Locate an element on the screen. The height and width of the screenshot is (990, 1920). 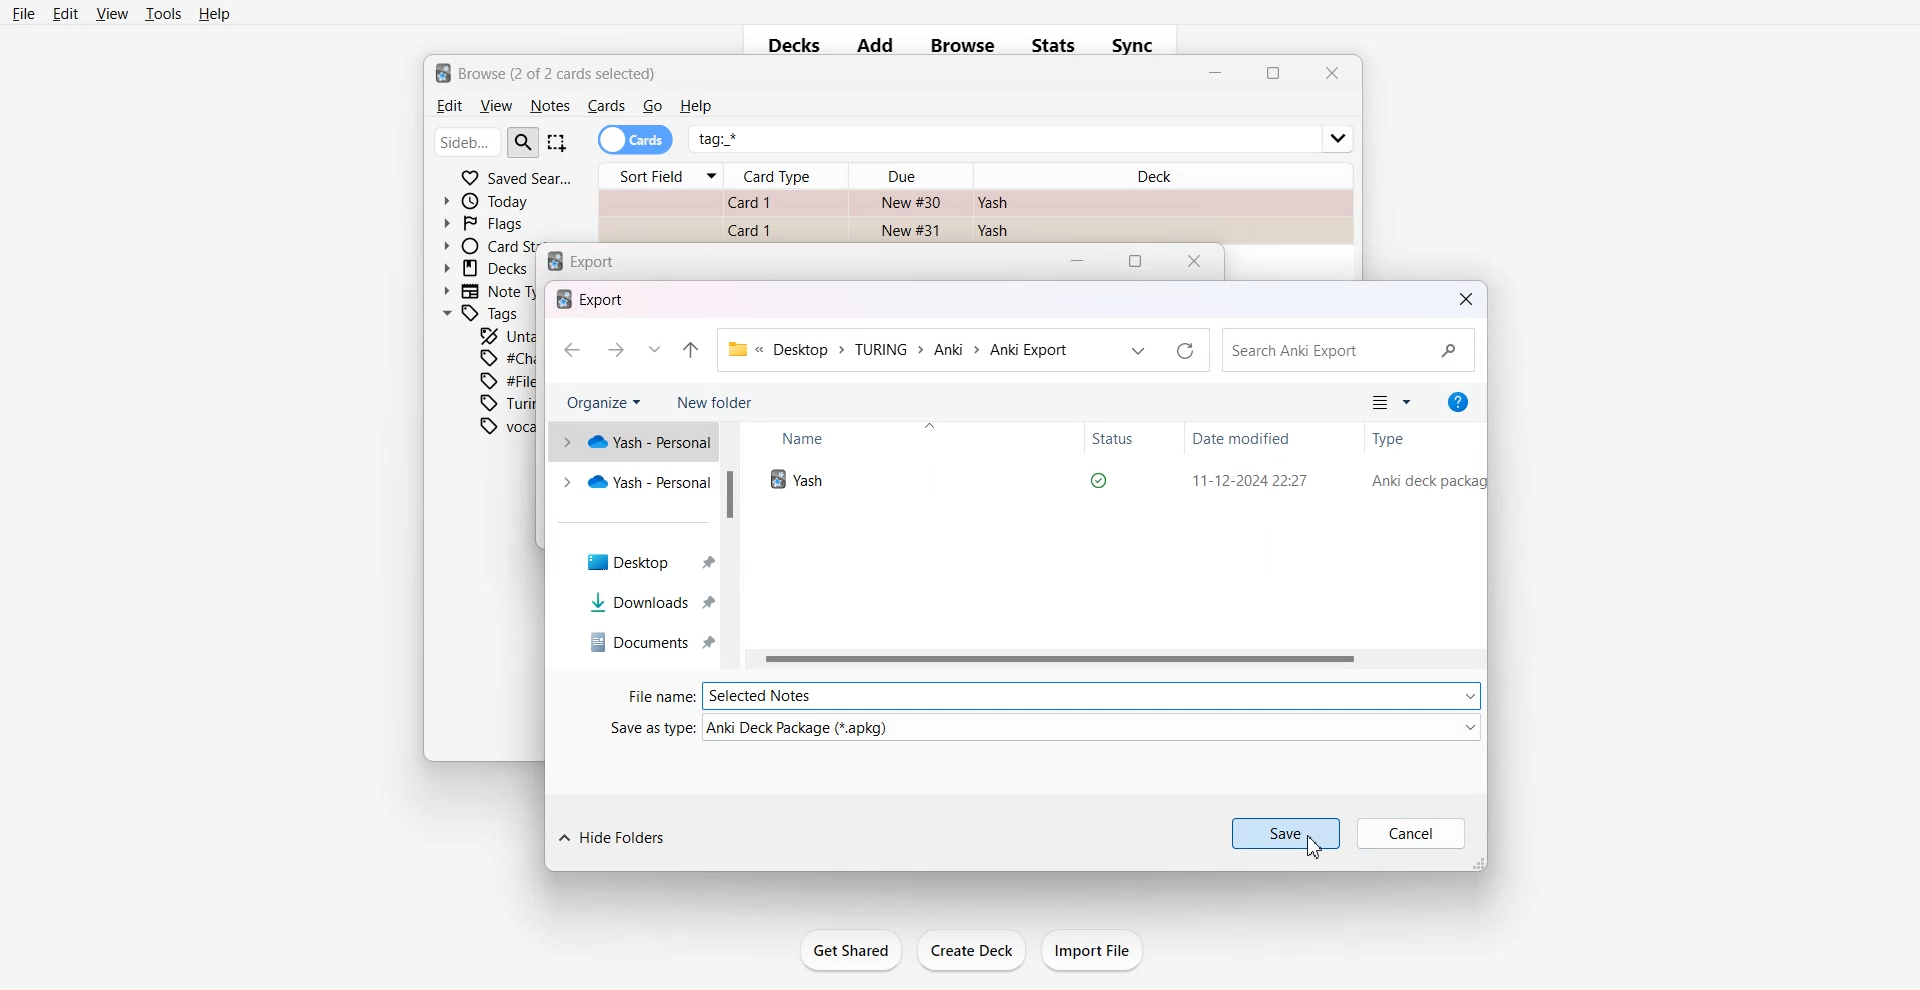
tag * is located at coordinates (1023, 131).